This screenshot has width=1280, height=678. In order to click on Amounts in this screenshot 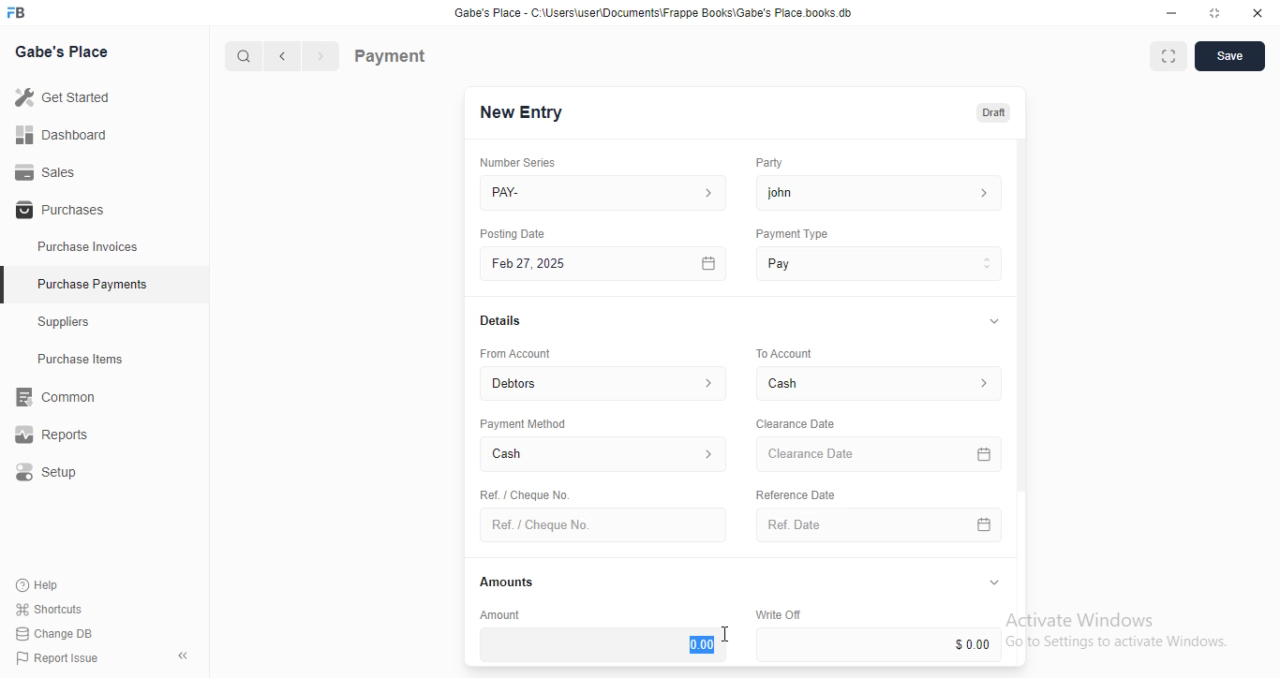, I will do `click(502, 582)`.